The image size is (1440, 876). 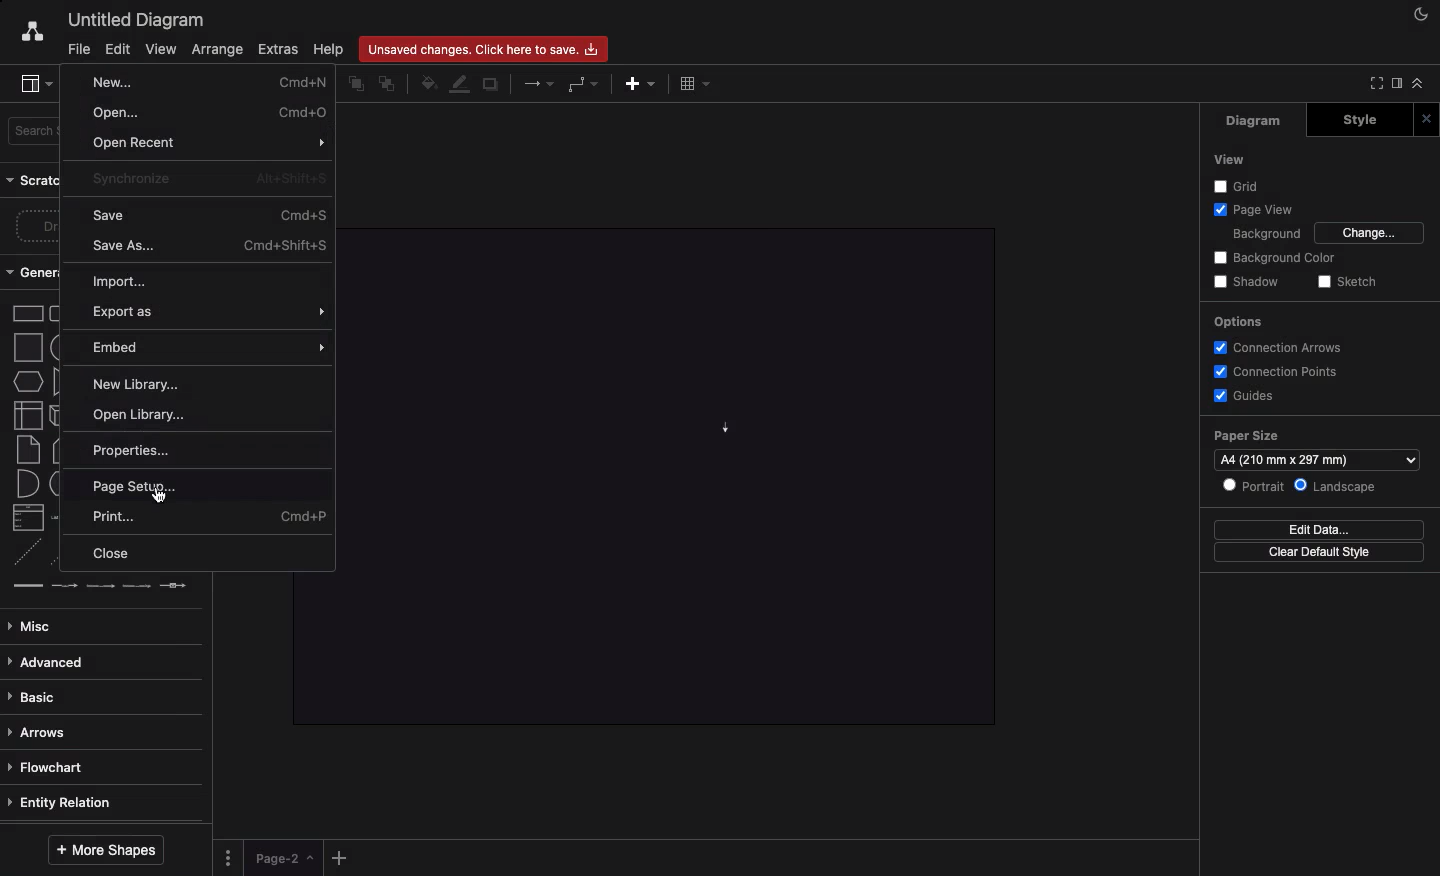 I want to click on Arrange, so click(x=213, y=50).